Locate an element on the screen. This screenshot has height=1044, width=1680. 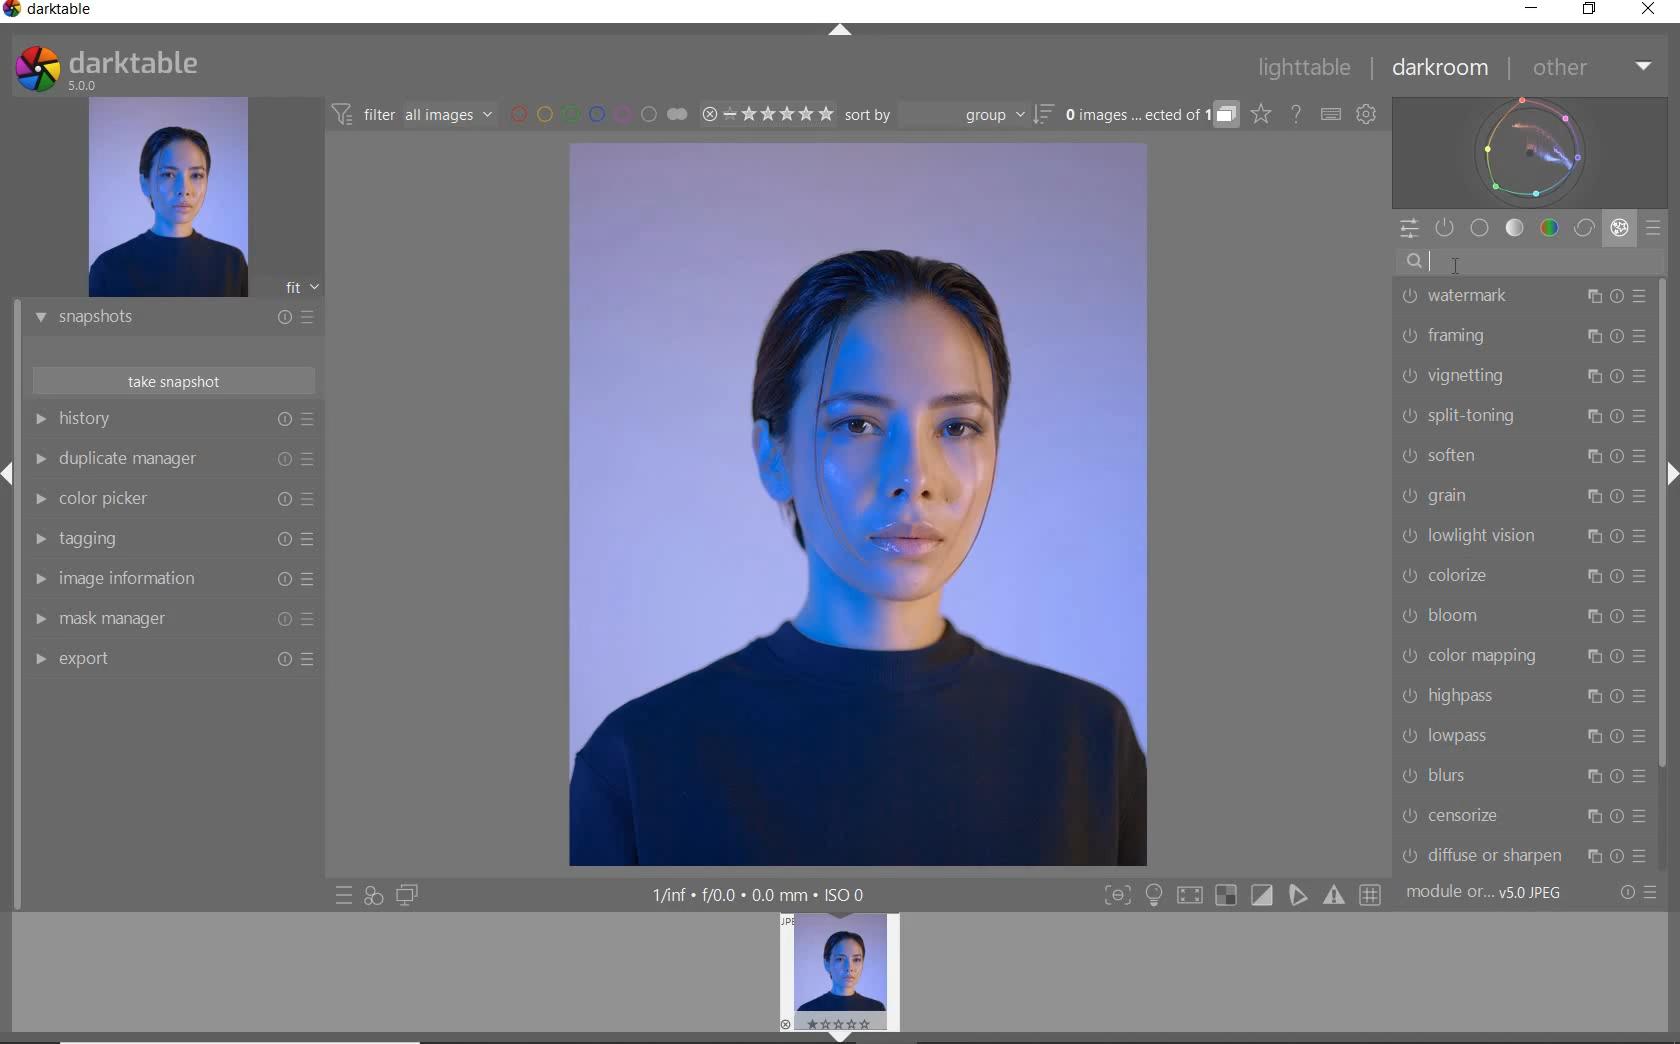
SET KEYBOARD SHORTCUTS is located at coordinates (1331, 114).